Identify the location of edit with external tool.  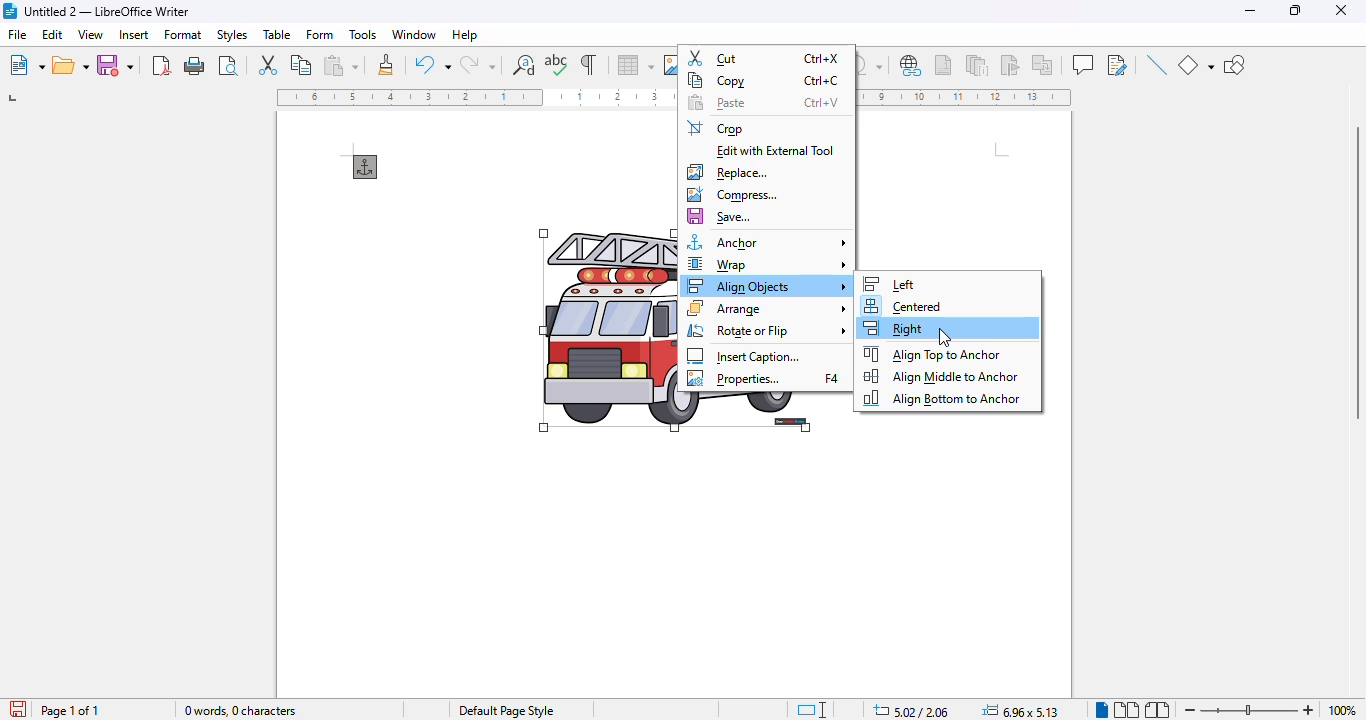
(777, 152).